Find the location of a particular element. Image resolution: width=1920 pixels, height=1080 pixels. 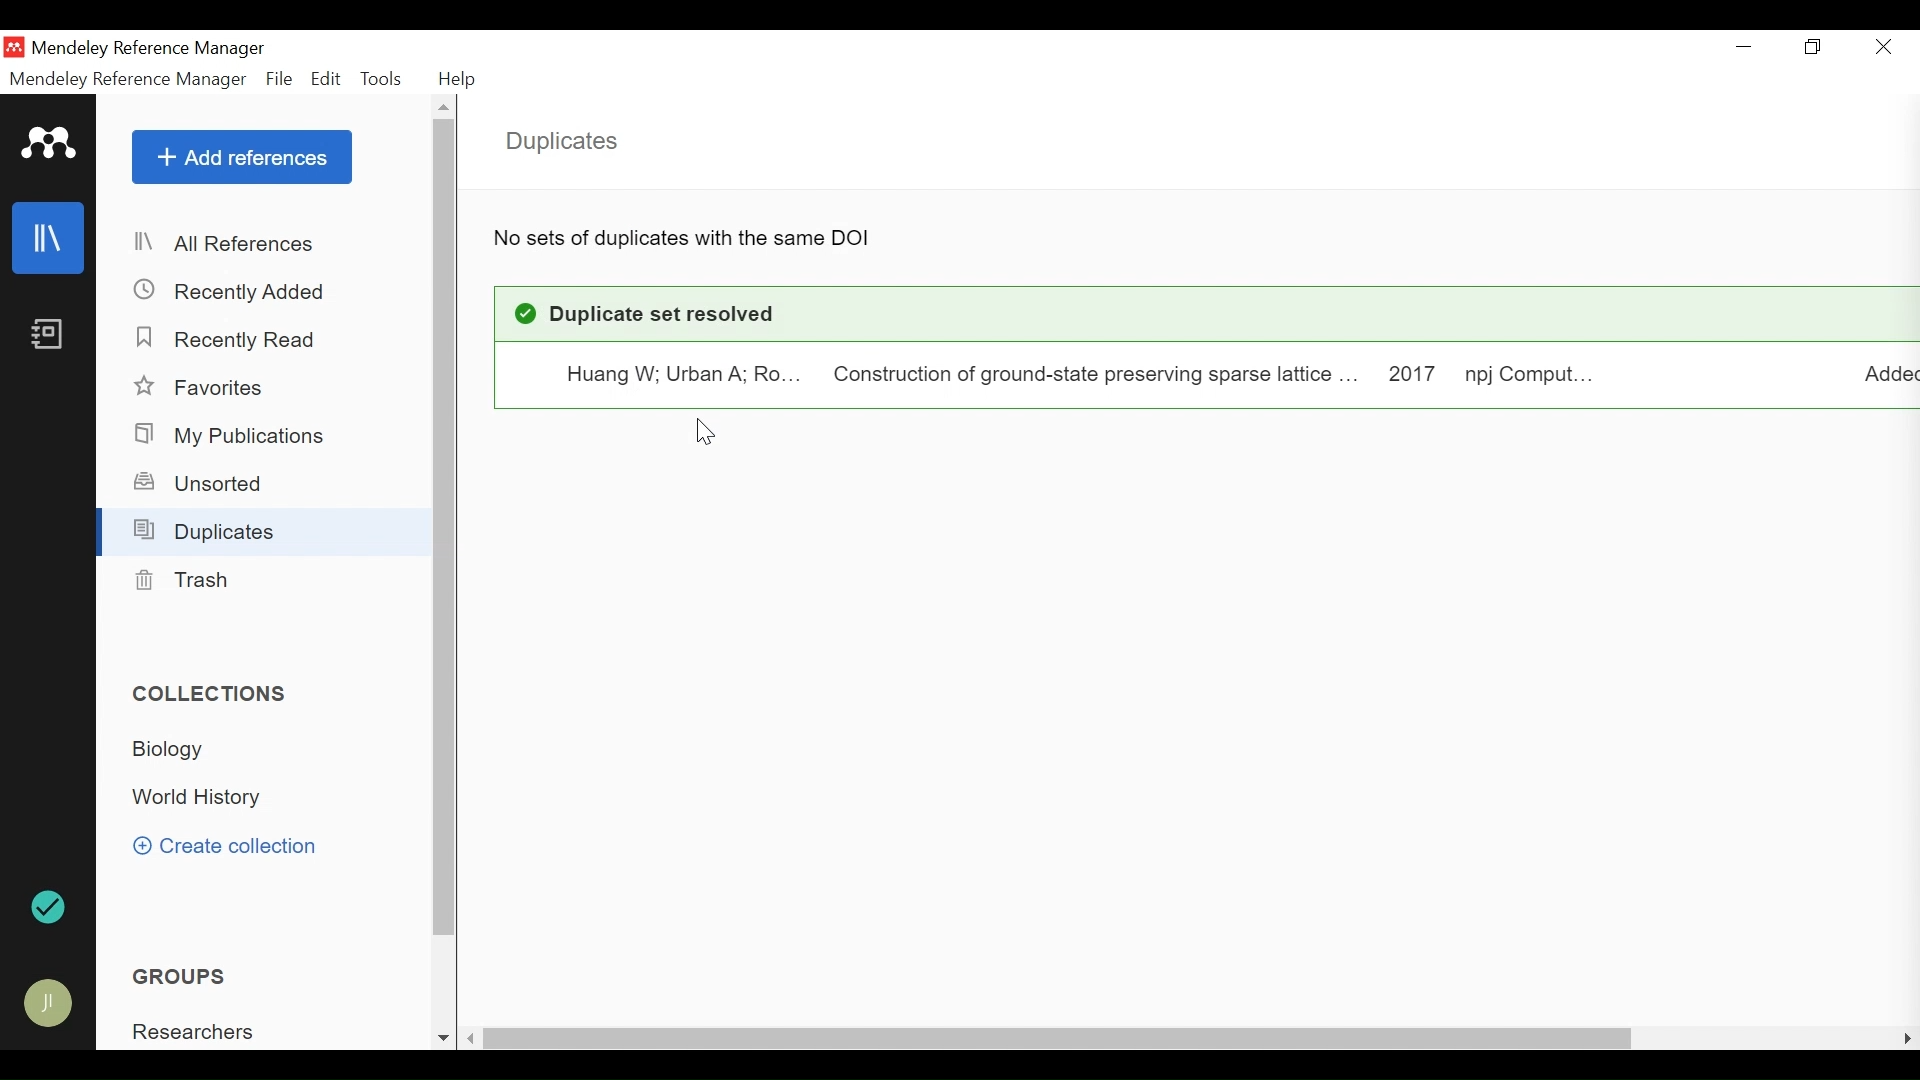

Vertical Scroll bar is located at coordinates (445, 532).